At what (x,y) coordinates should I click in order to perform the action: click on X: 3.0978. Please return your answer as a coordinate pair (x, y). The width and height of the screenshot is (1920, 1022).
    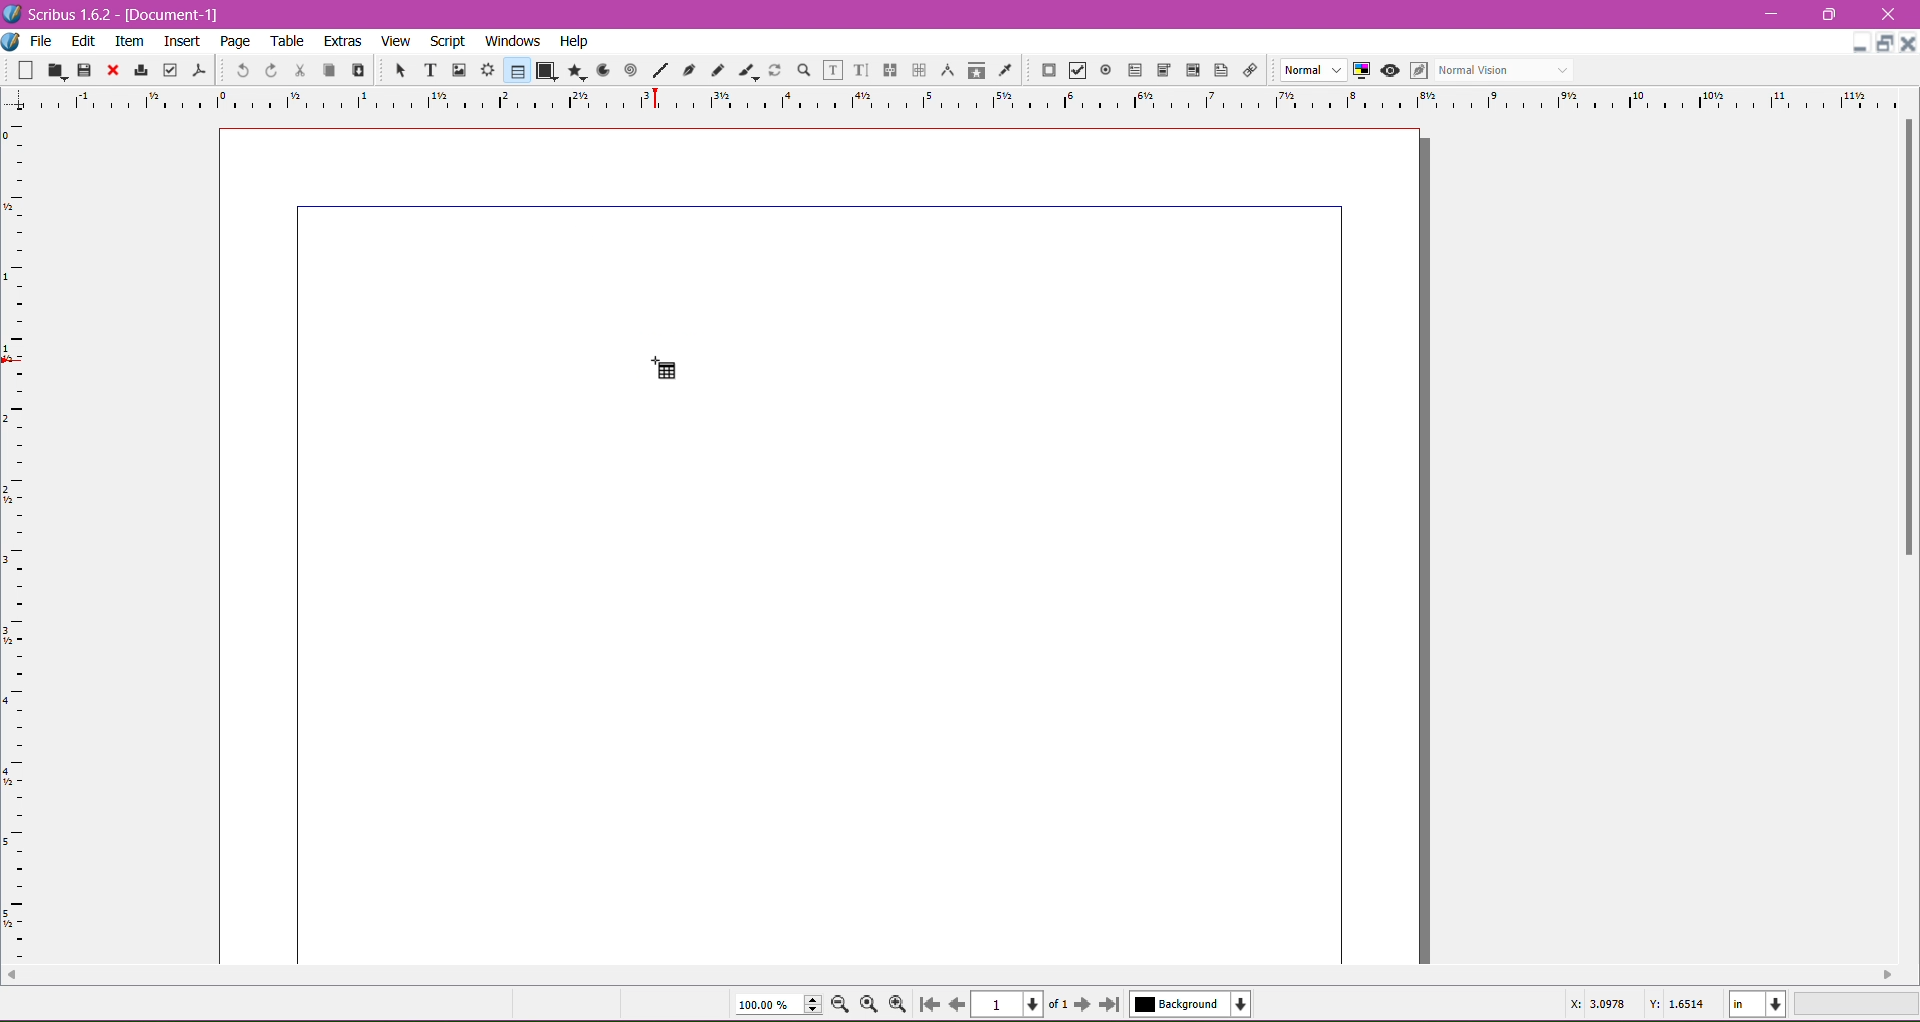
    Looking at the image, I should click on (1597, 1006).